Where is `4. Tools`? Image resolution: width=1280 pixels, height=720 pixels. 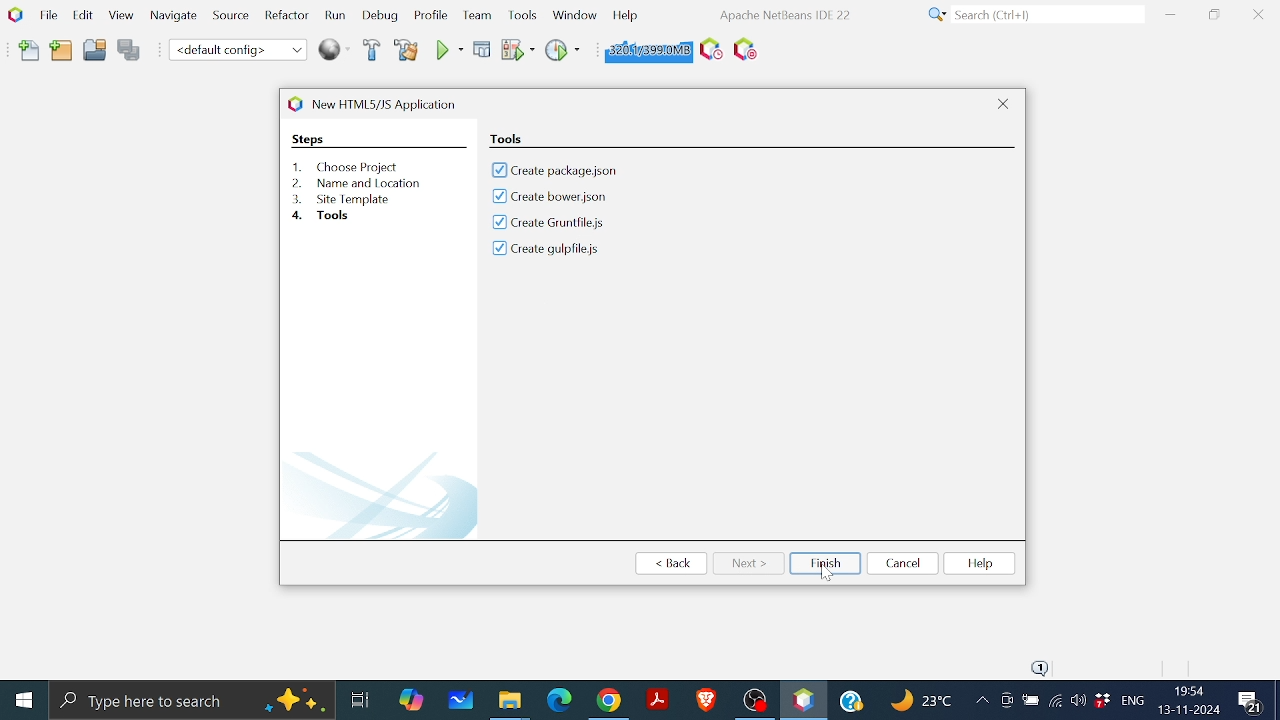
4. Tools is located at coordinates (338, 216).